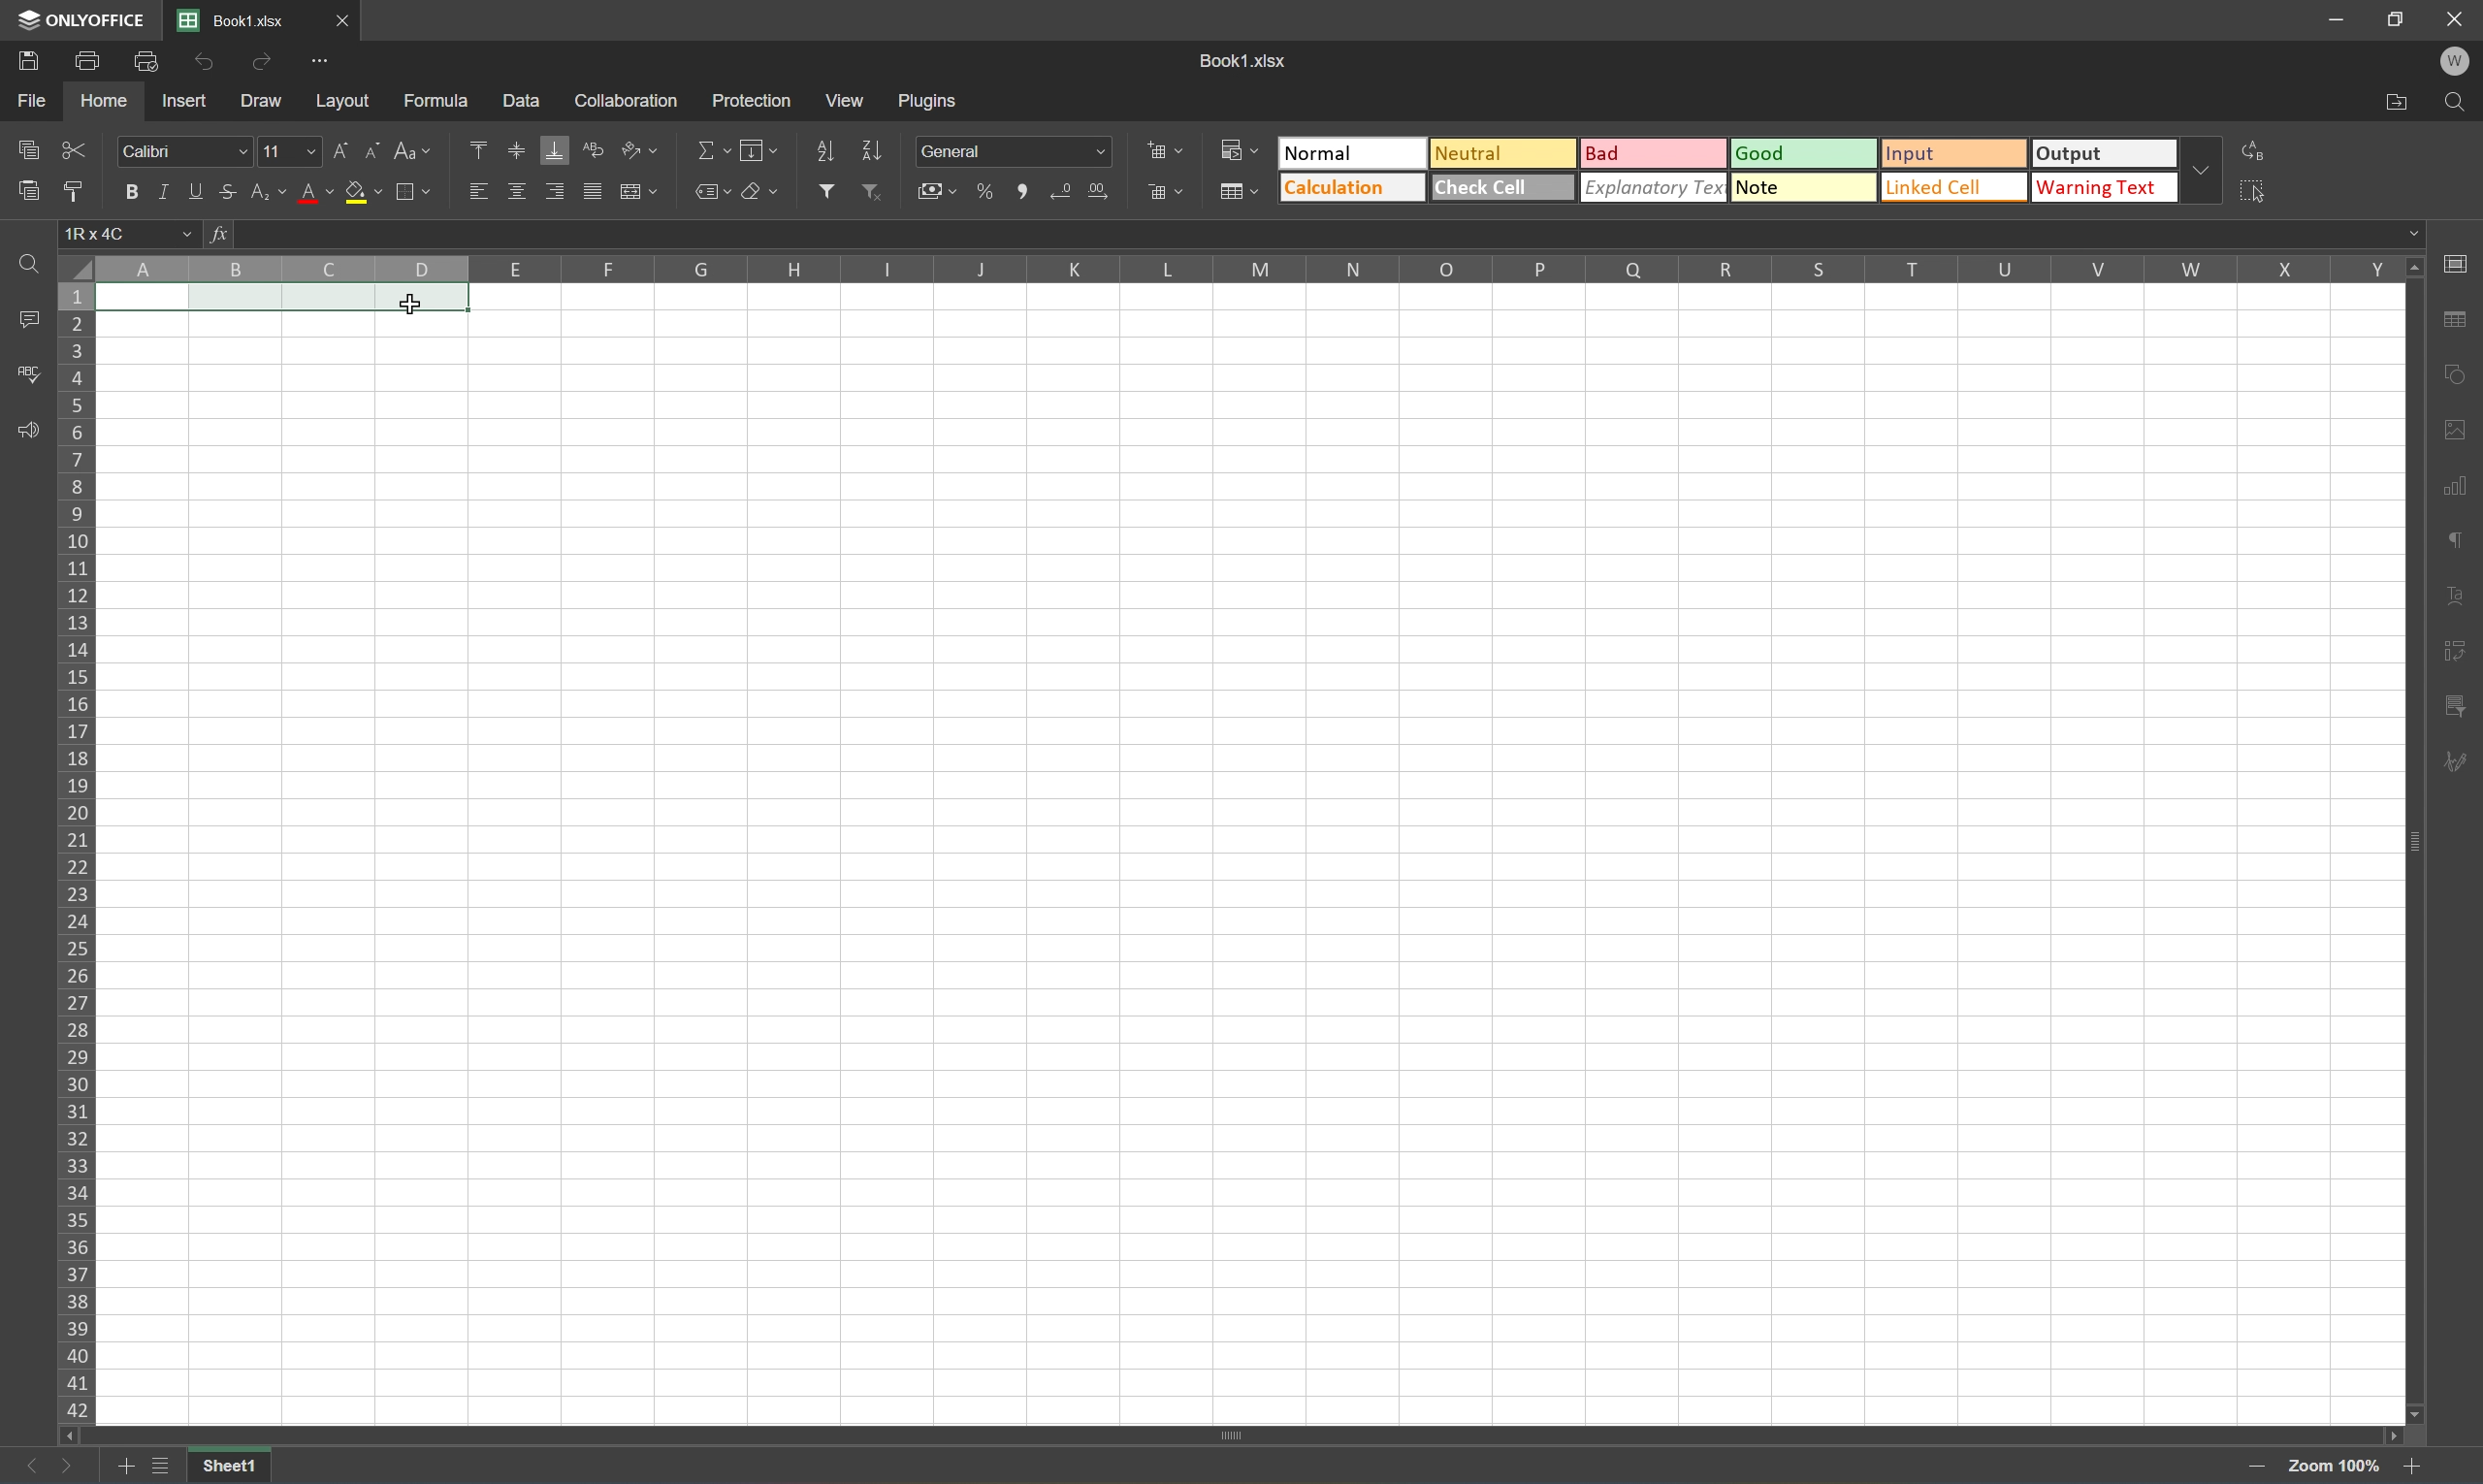  I want to click on Quick print, so click(153, 65).